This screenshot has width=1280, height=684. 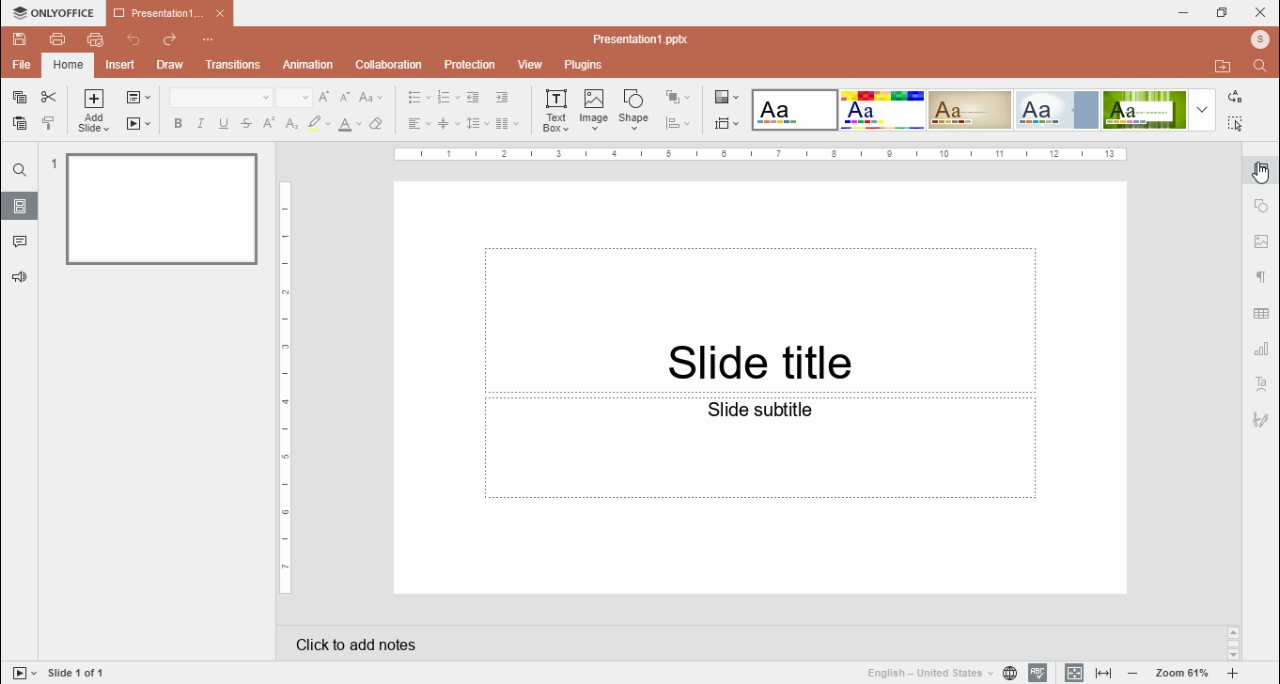 What do you see at coordinates (169, 40) in the screenshot?
I see `redo` at bounding box center [169, 40].